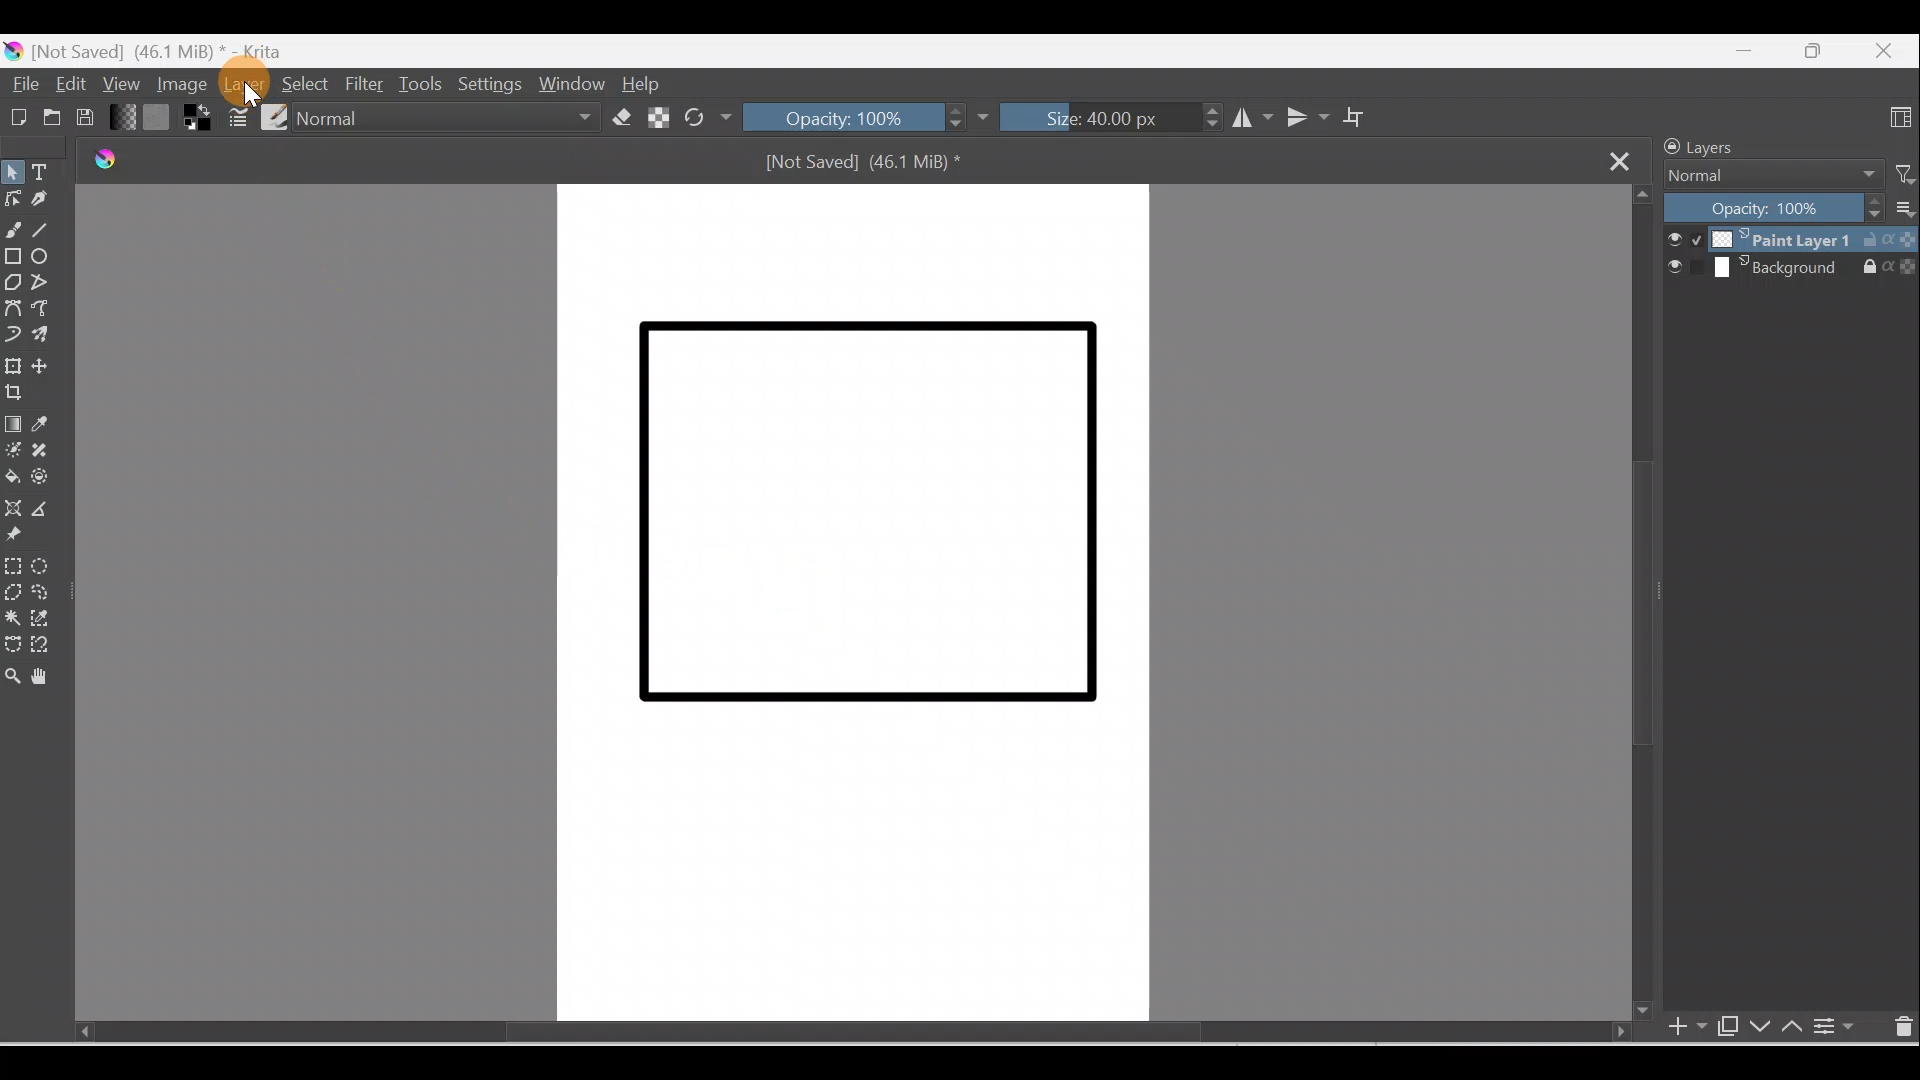 The height and width of the screenshot is (1080, 1920). What do you see at coordinates (18, 537) in the screenshot?
I see `Reference images tool` at bounding box center [18, 537].